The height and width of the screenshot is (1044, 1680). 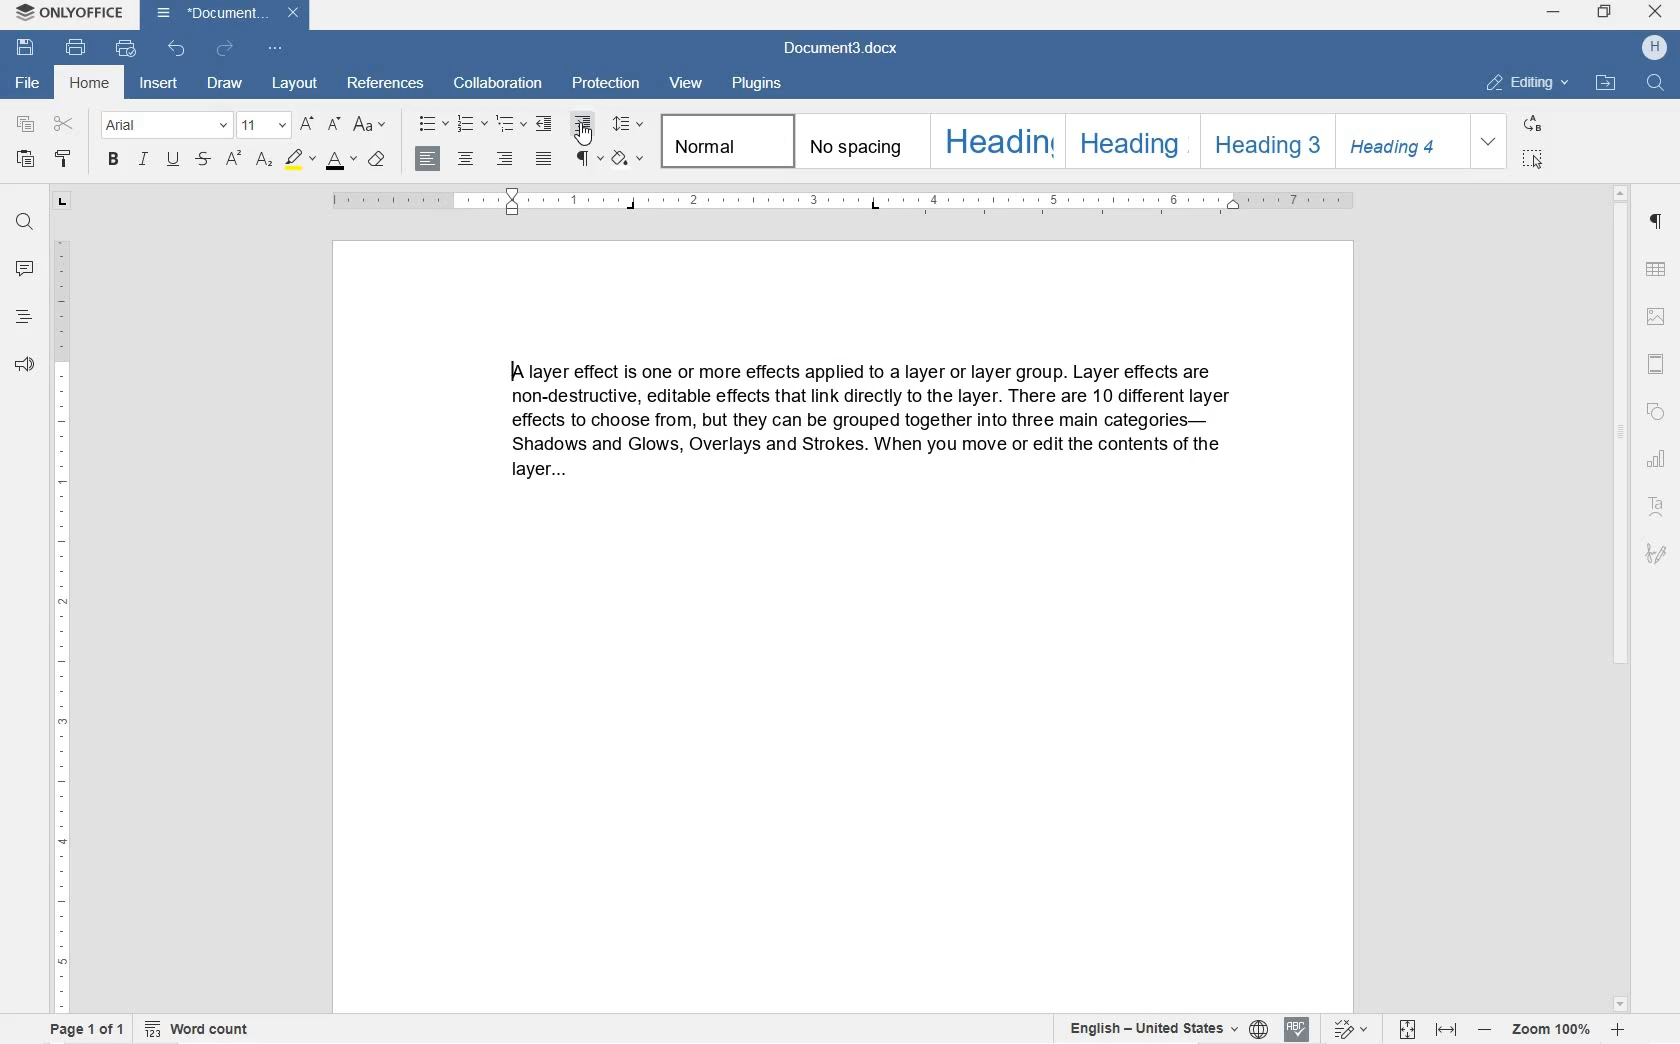 I want to click on DRAW, so click(x=226, y=82).